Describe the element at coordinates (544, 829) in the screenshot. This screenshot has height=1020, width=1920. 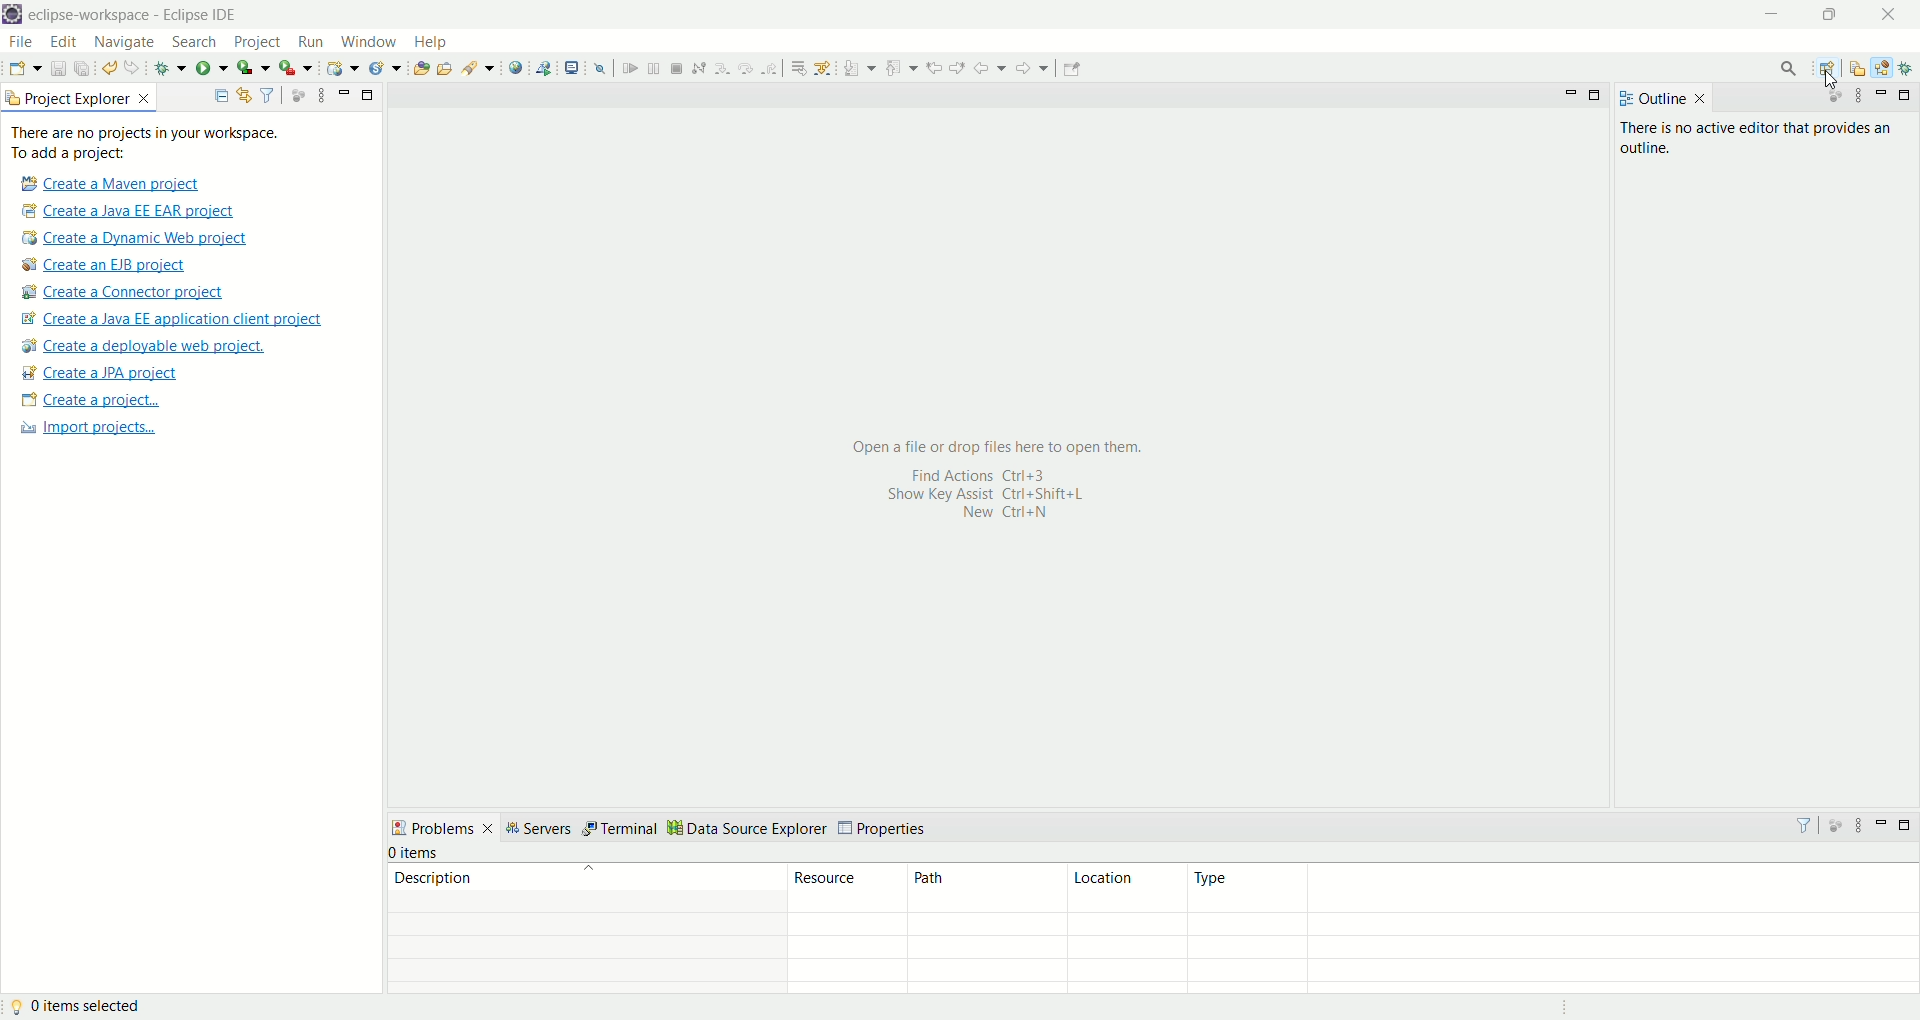
I see `servers` at that location.